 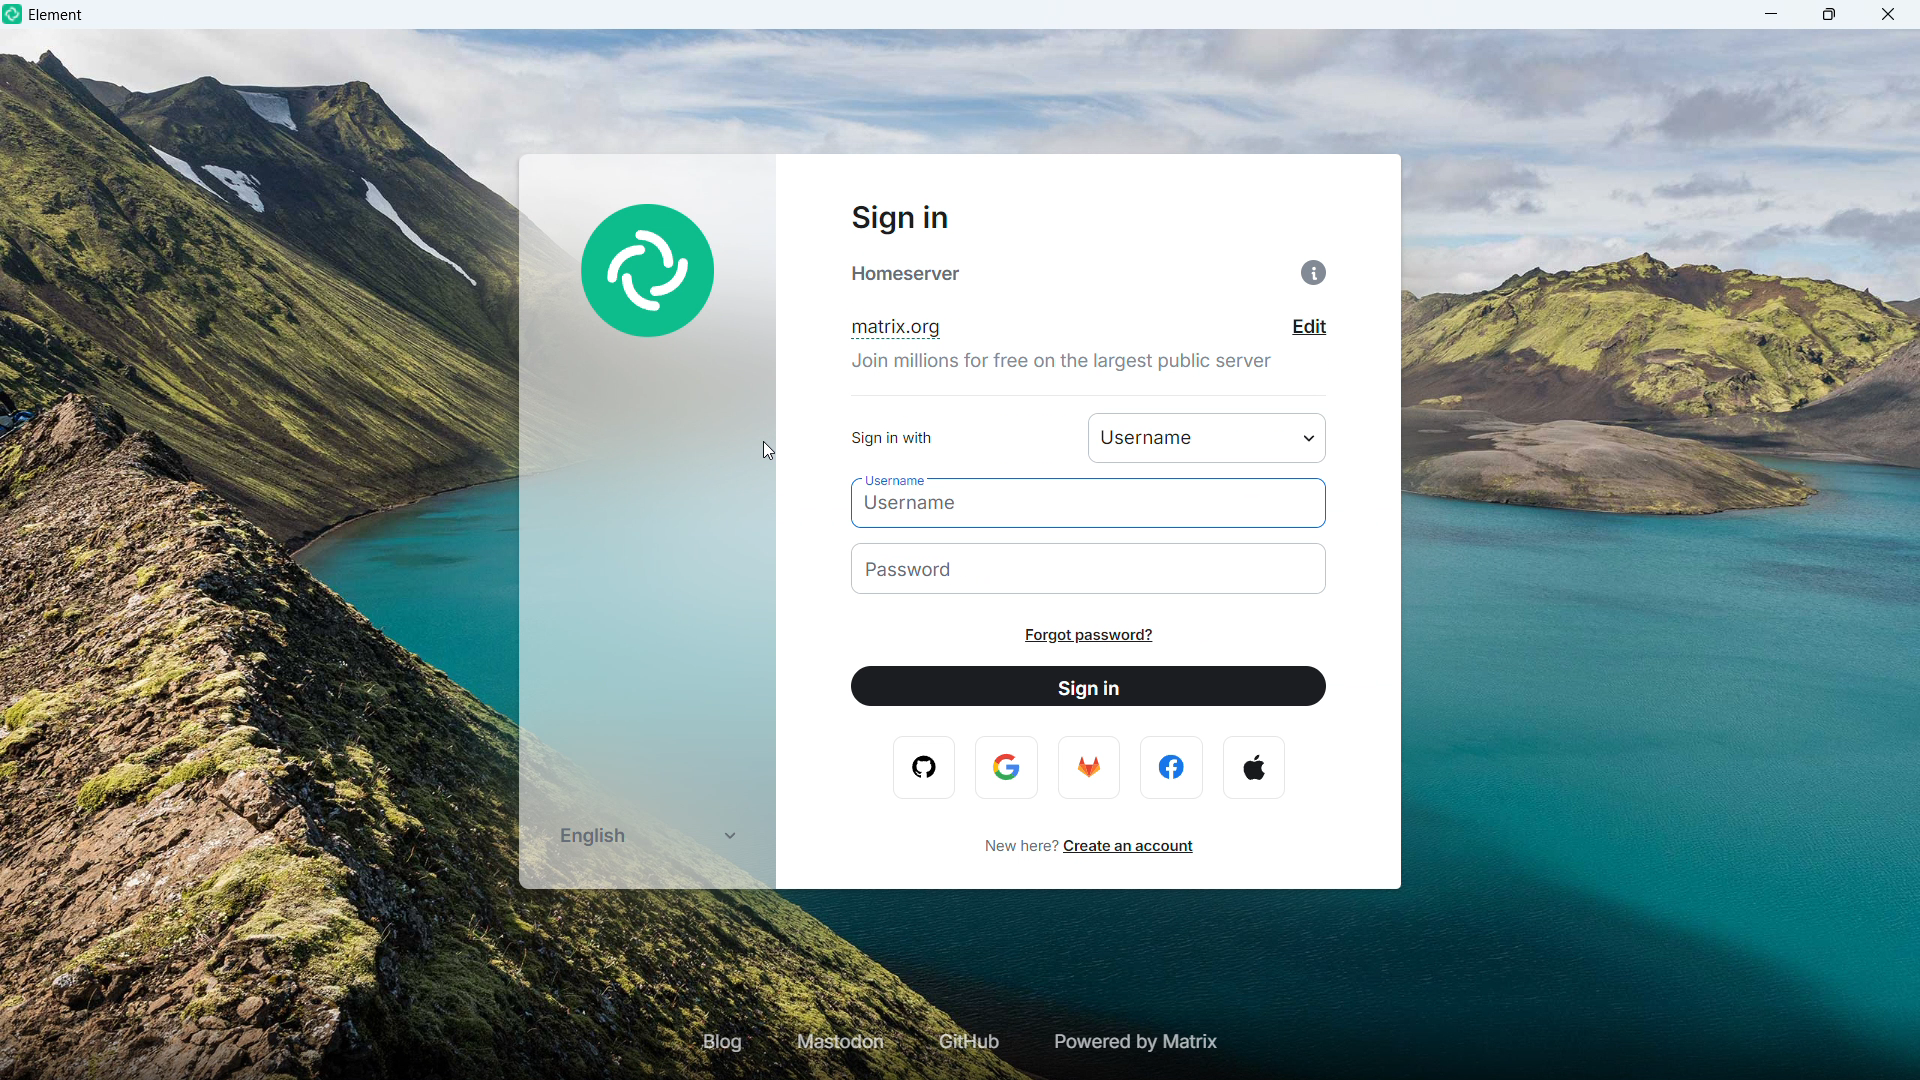 I want to click on Sign in with , so click(x=1208, y=437).